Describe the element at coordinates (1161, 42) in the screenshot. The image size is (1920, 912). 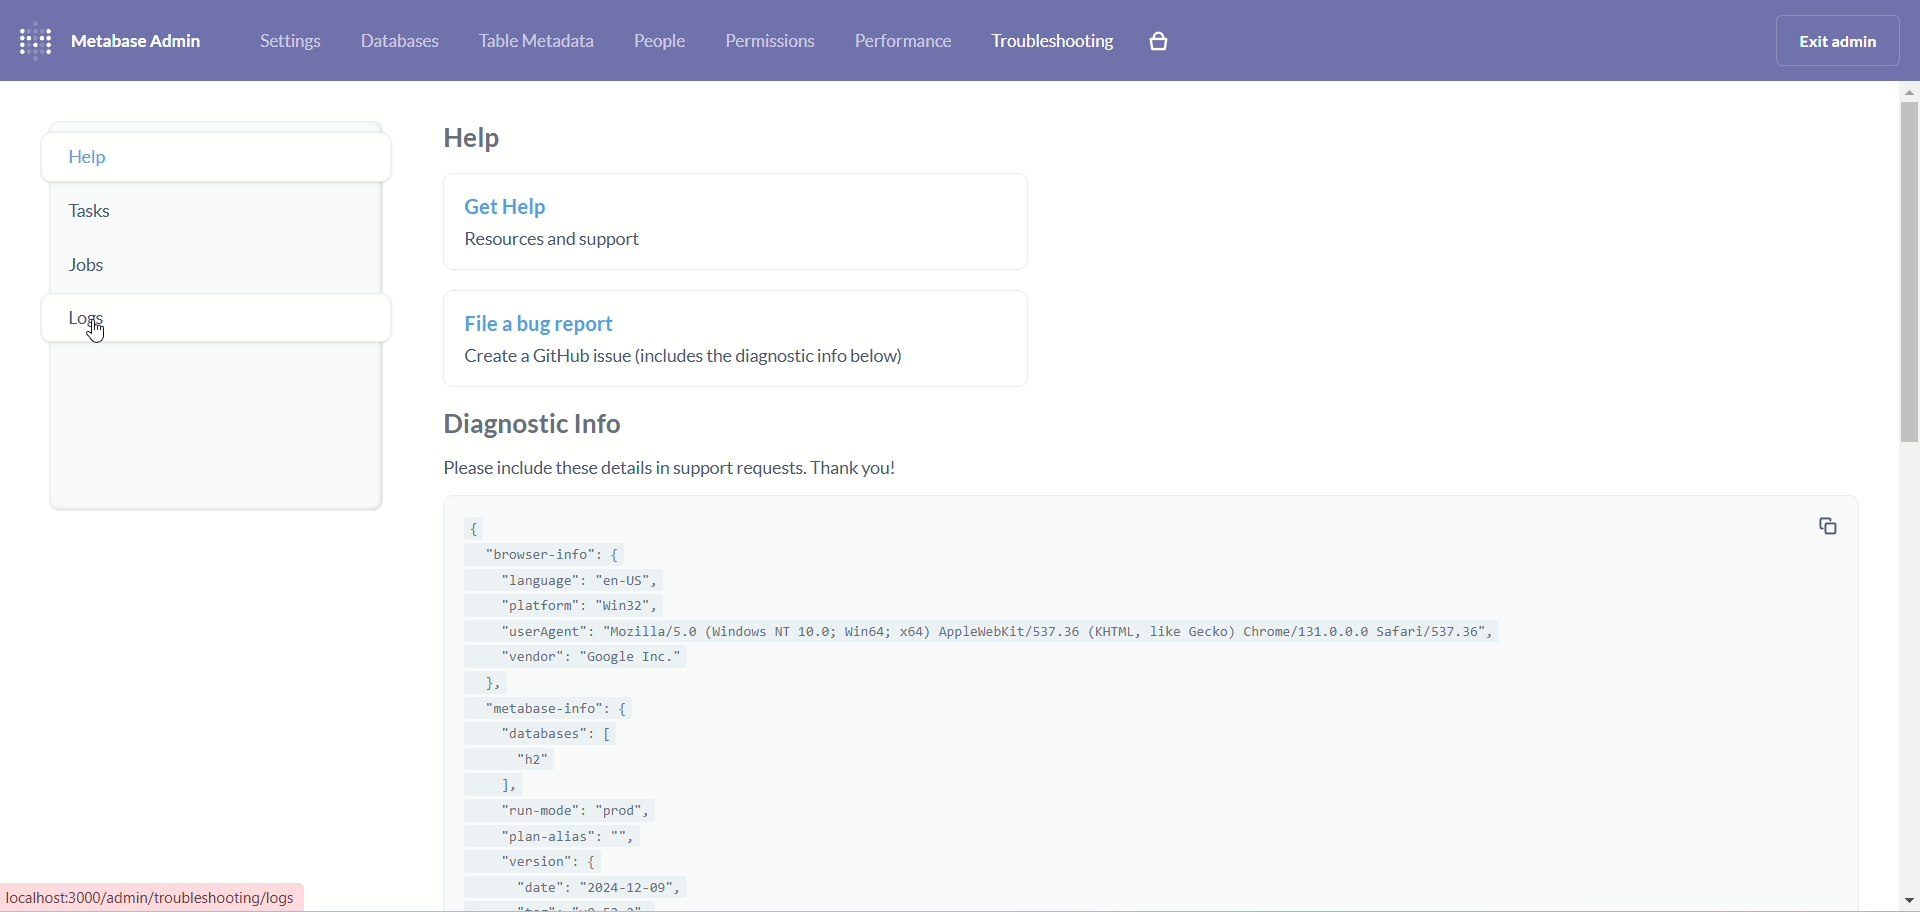
I see `explore paid features` at that location.